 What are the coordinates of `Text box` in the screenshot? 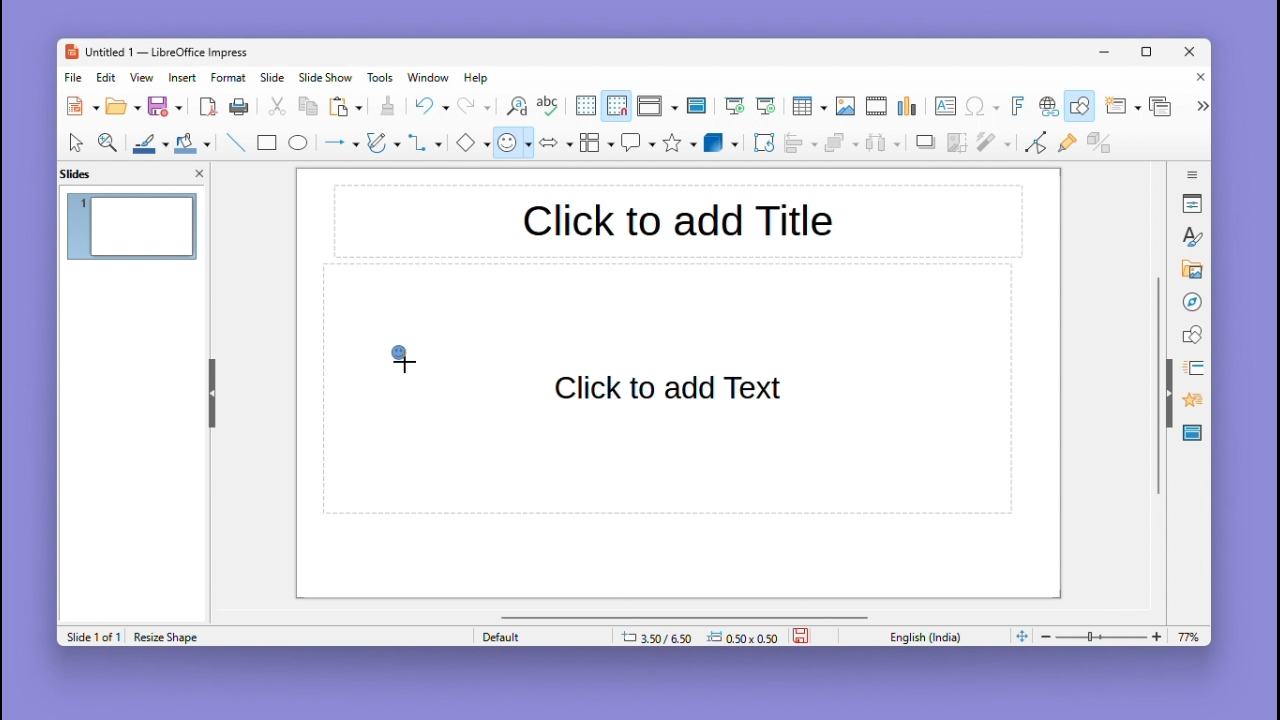 It's located at (945, 106).